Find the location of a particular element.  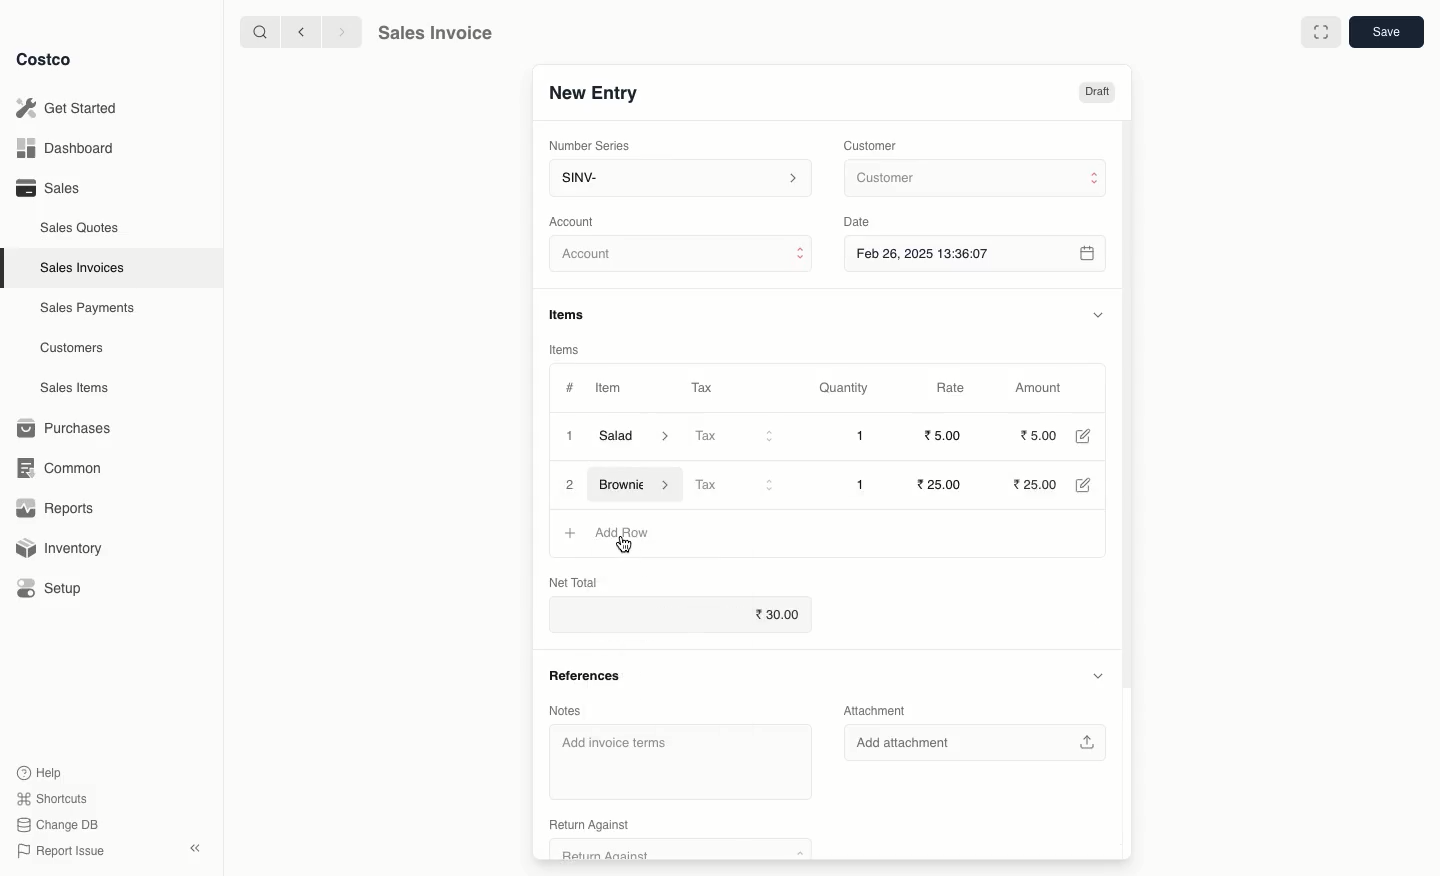

Hide is located at coordinates (1097, 314).